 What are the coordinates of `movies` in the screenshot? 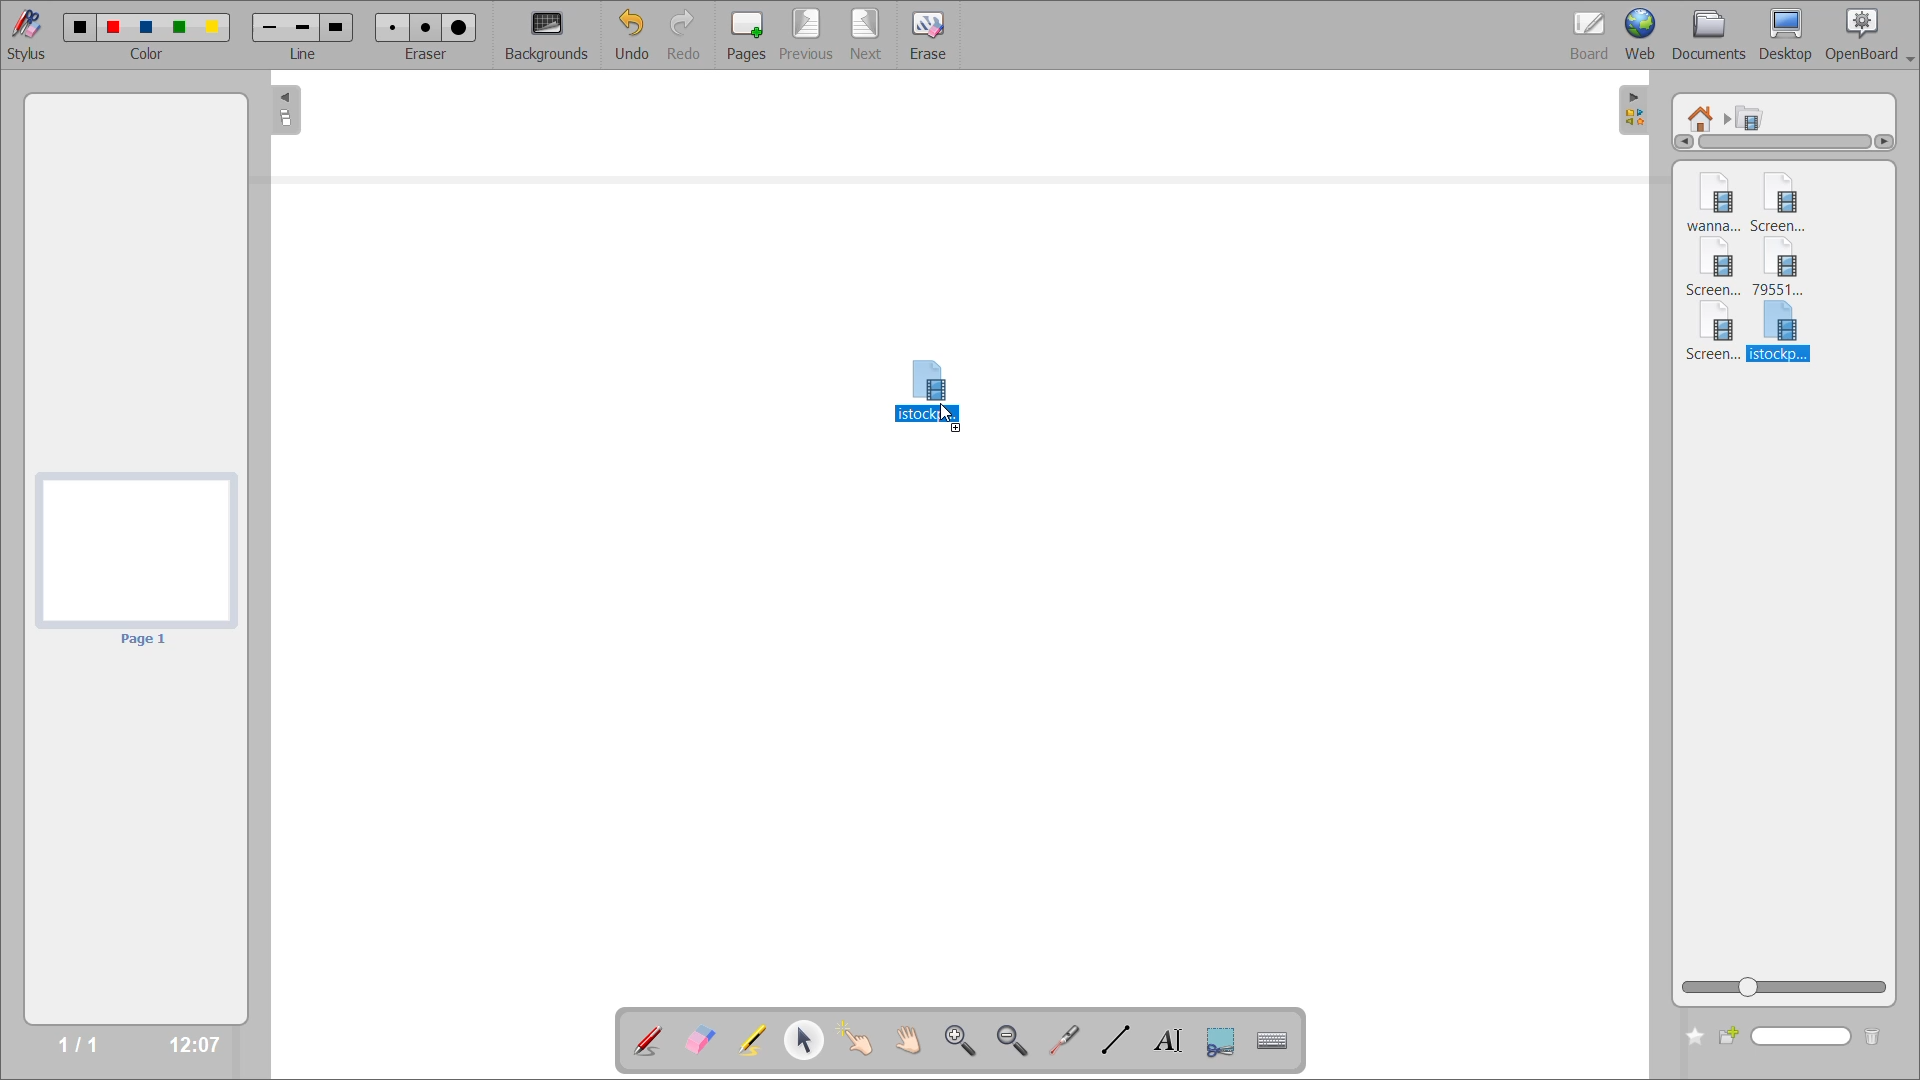 It's located at (1753, 117).